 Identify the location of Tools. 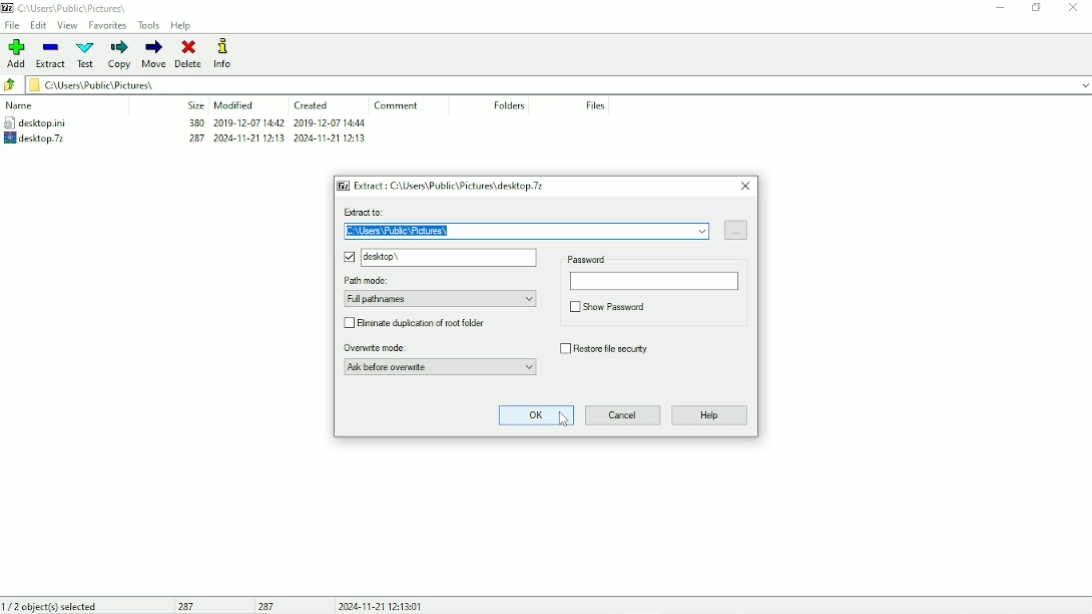
(149, 26).